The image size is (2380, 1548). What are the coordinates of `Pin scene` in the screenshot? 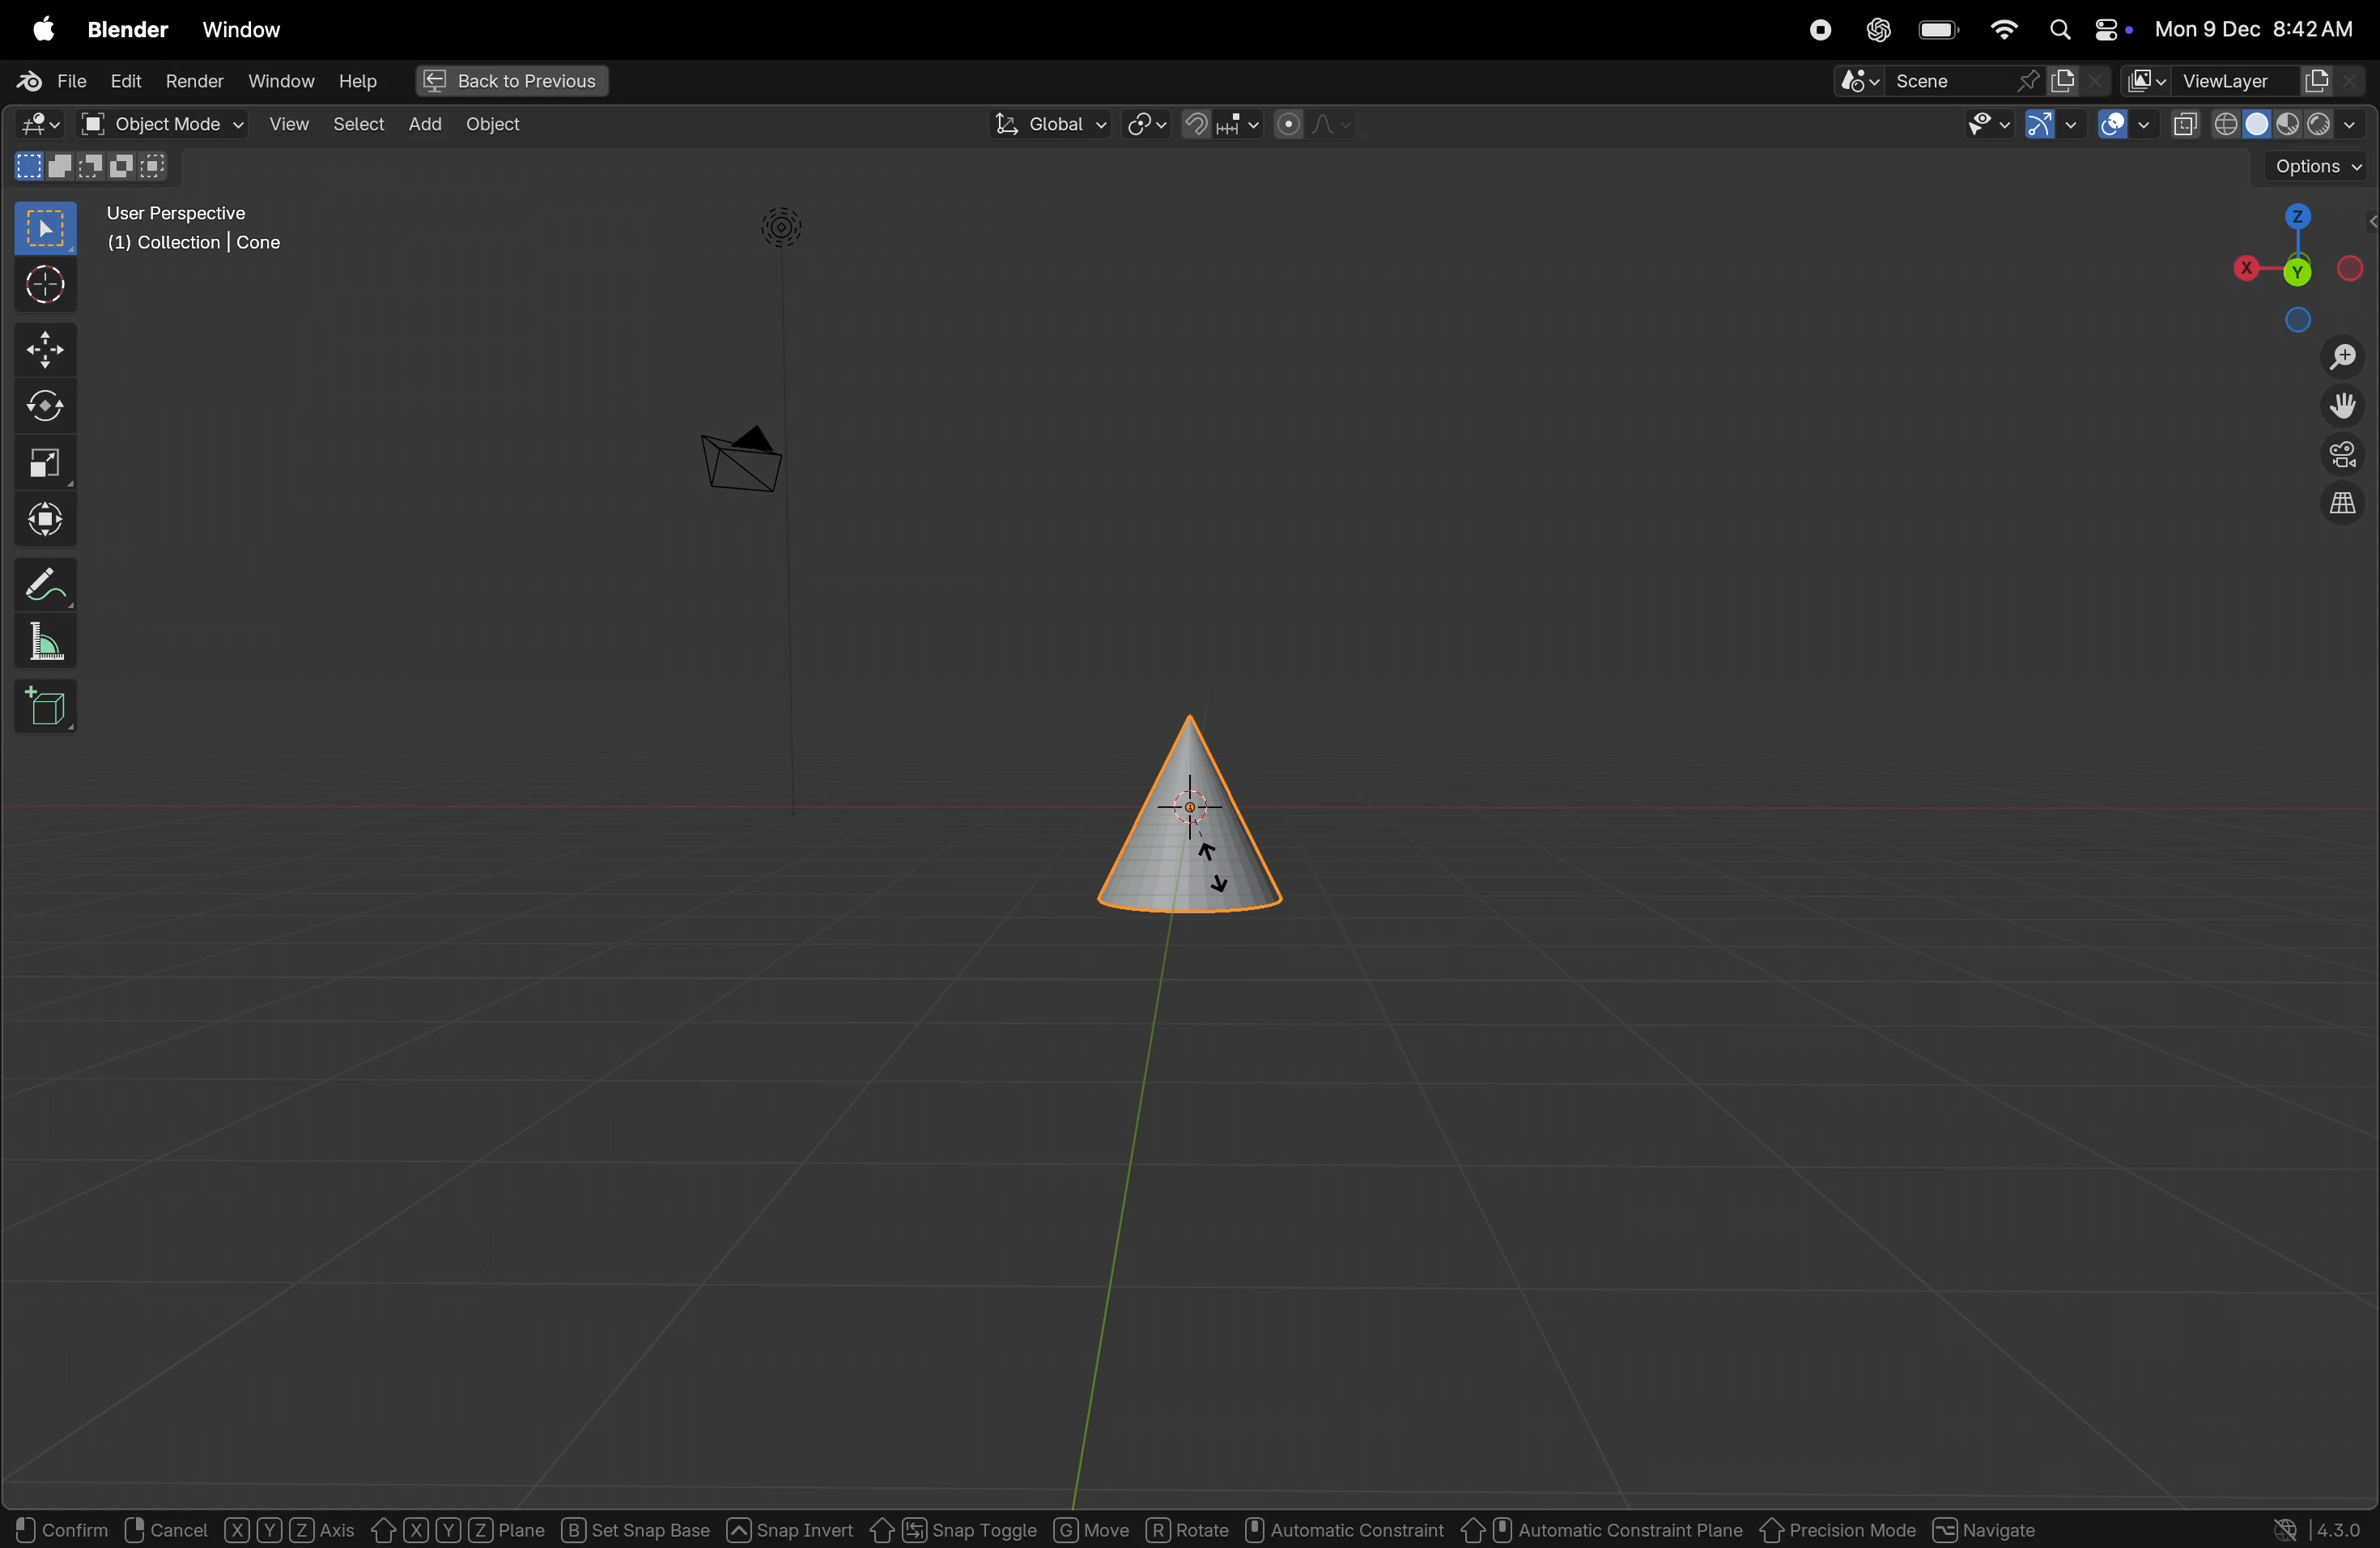 It's located at (1934, 81).